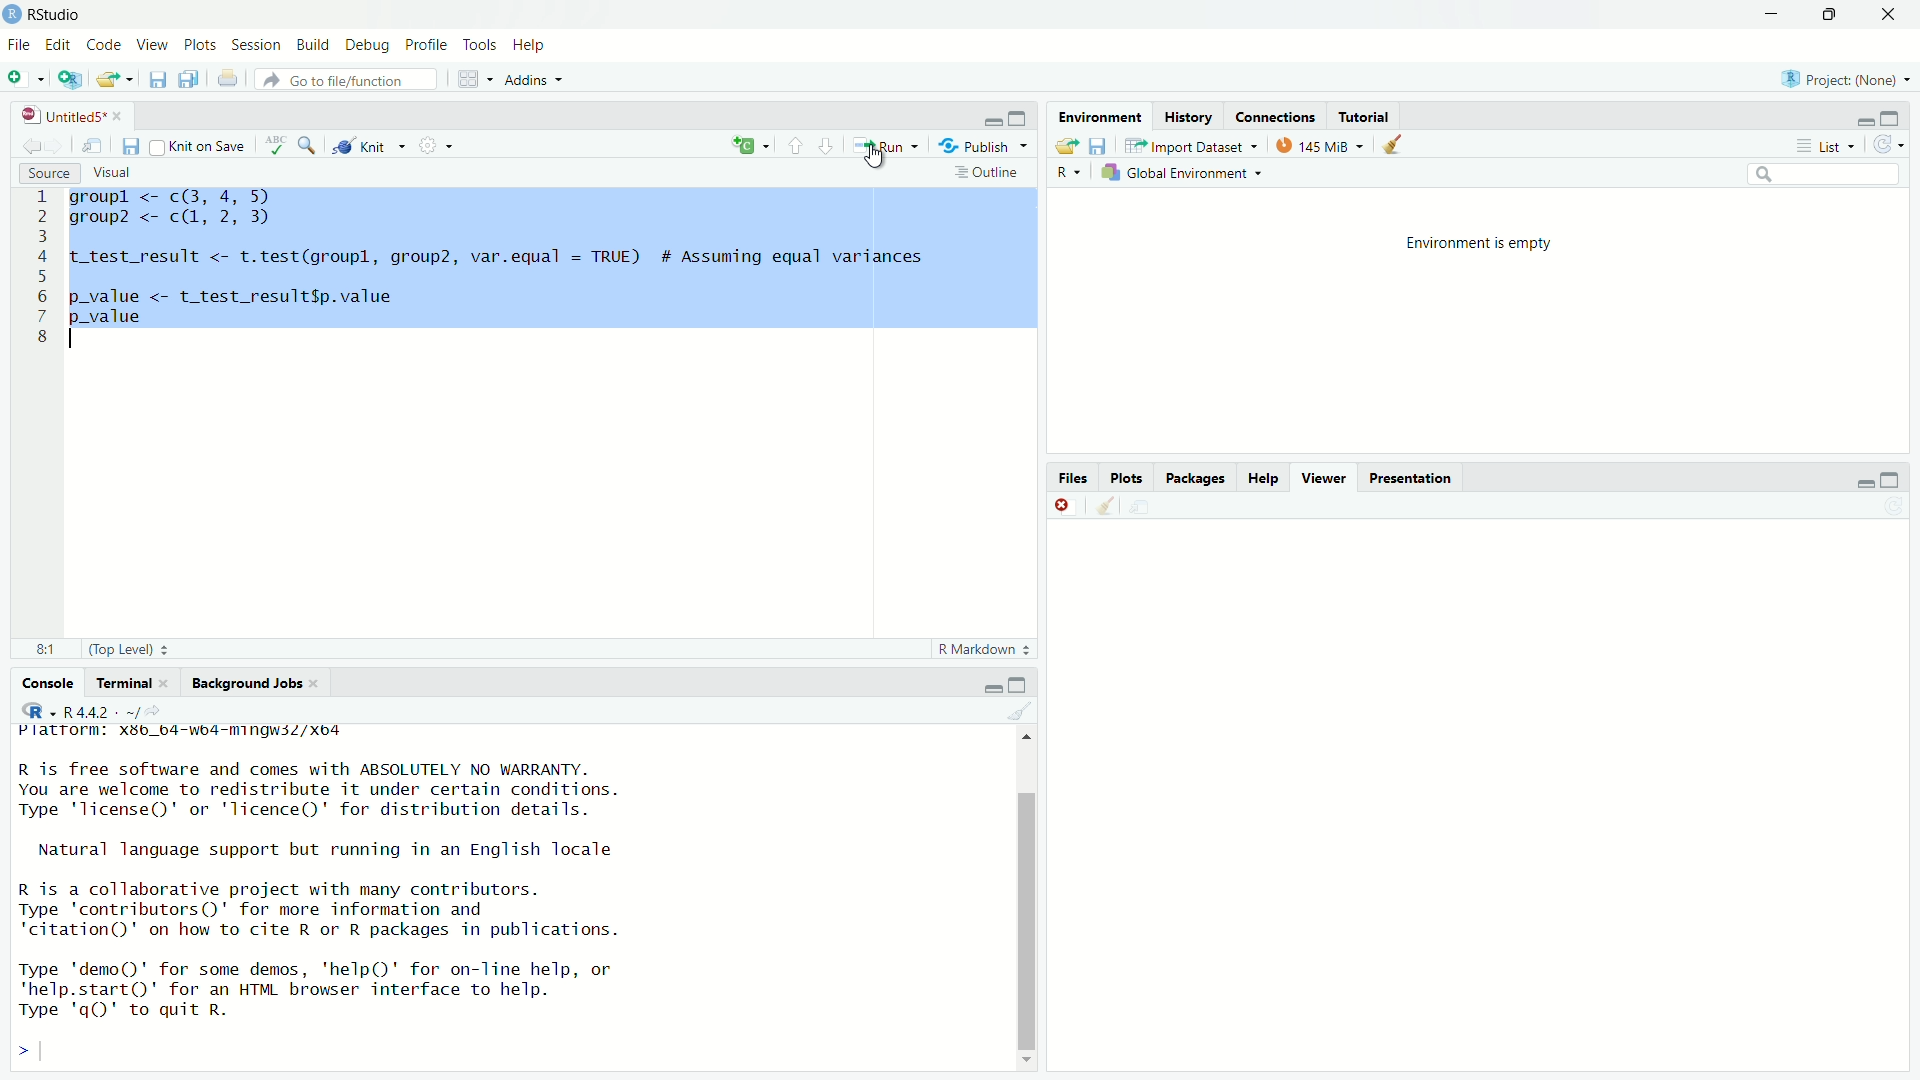 Image resolution: width=1920 pixels, height=1080 pixels. What do you see at coordinates (203, 144) in the screenshot?
I see `Knit on Save` at bounding box center [203, 144].